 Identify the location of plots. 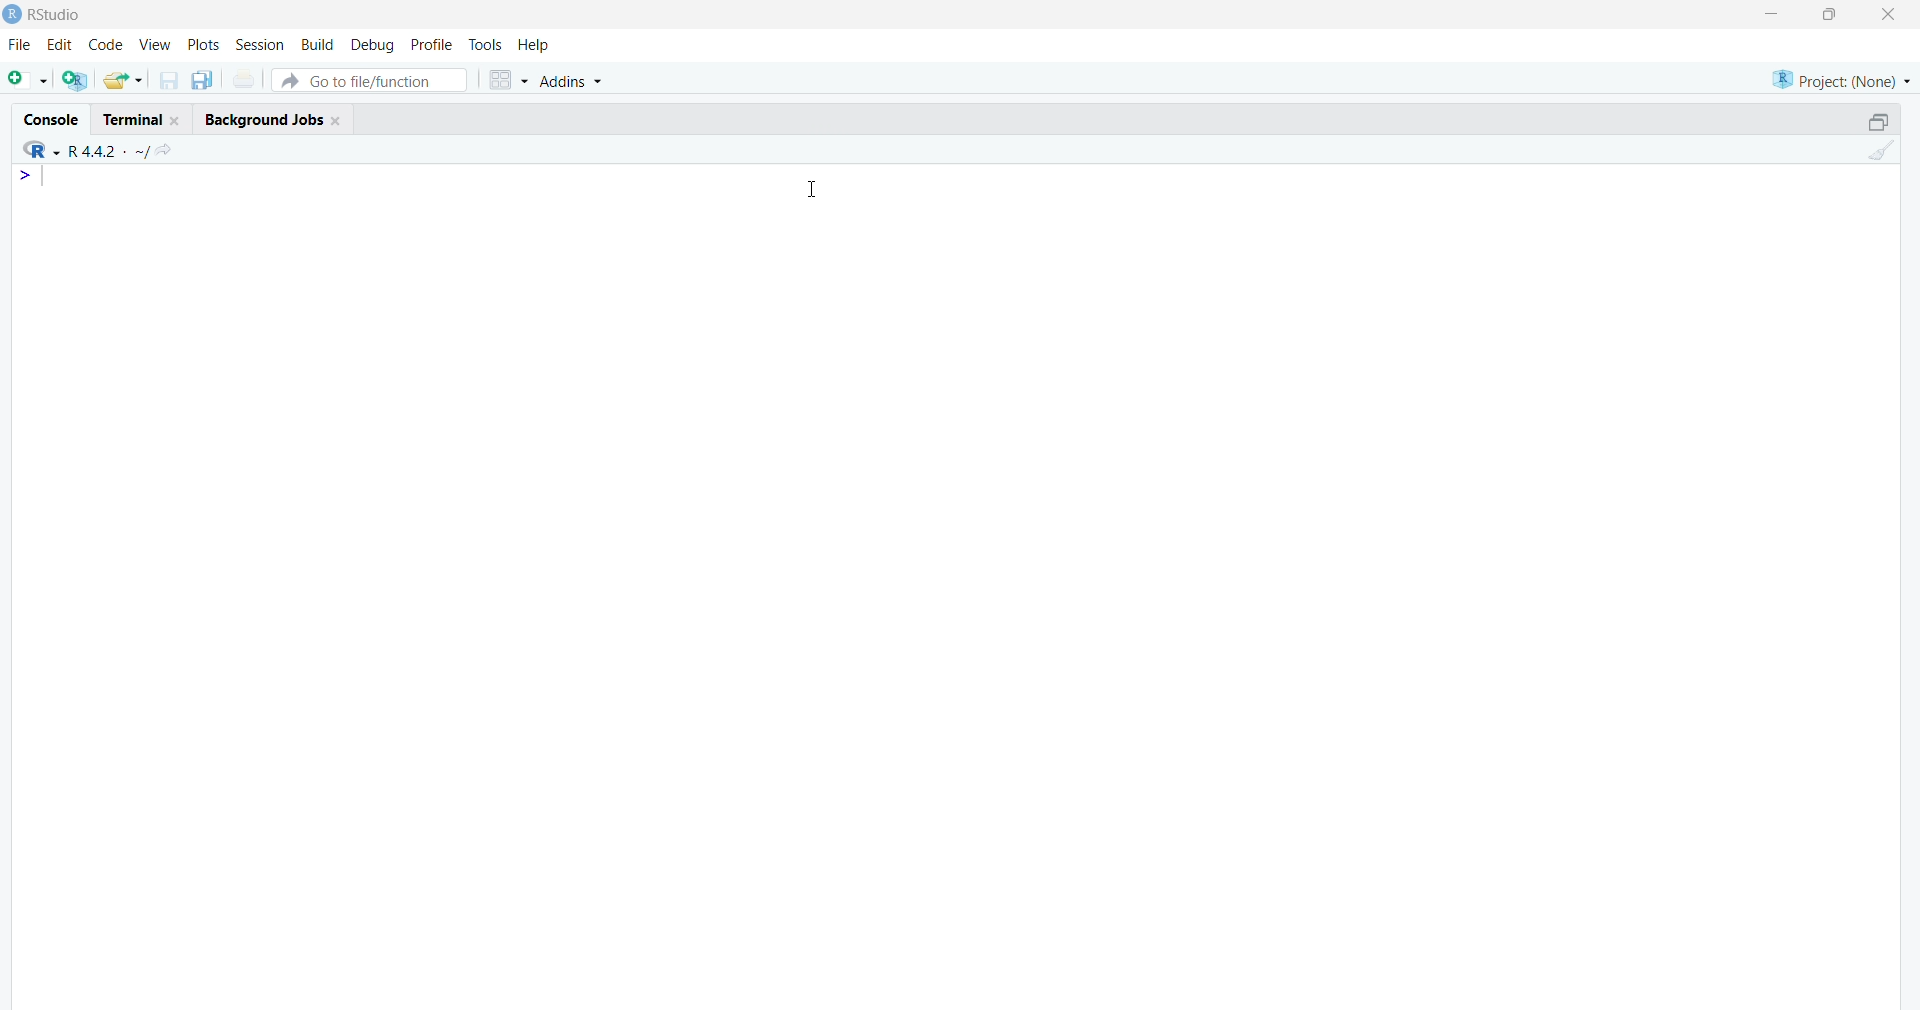
(206, 45).